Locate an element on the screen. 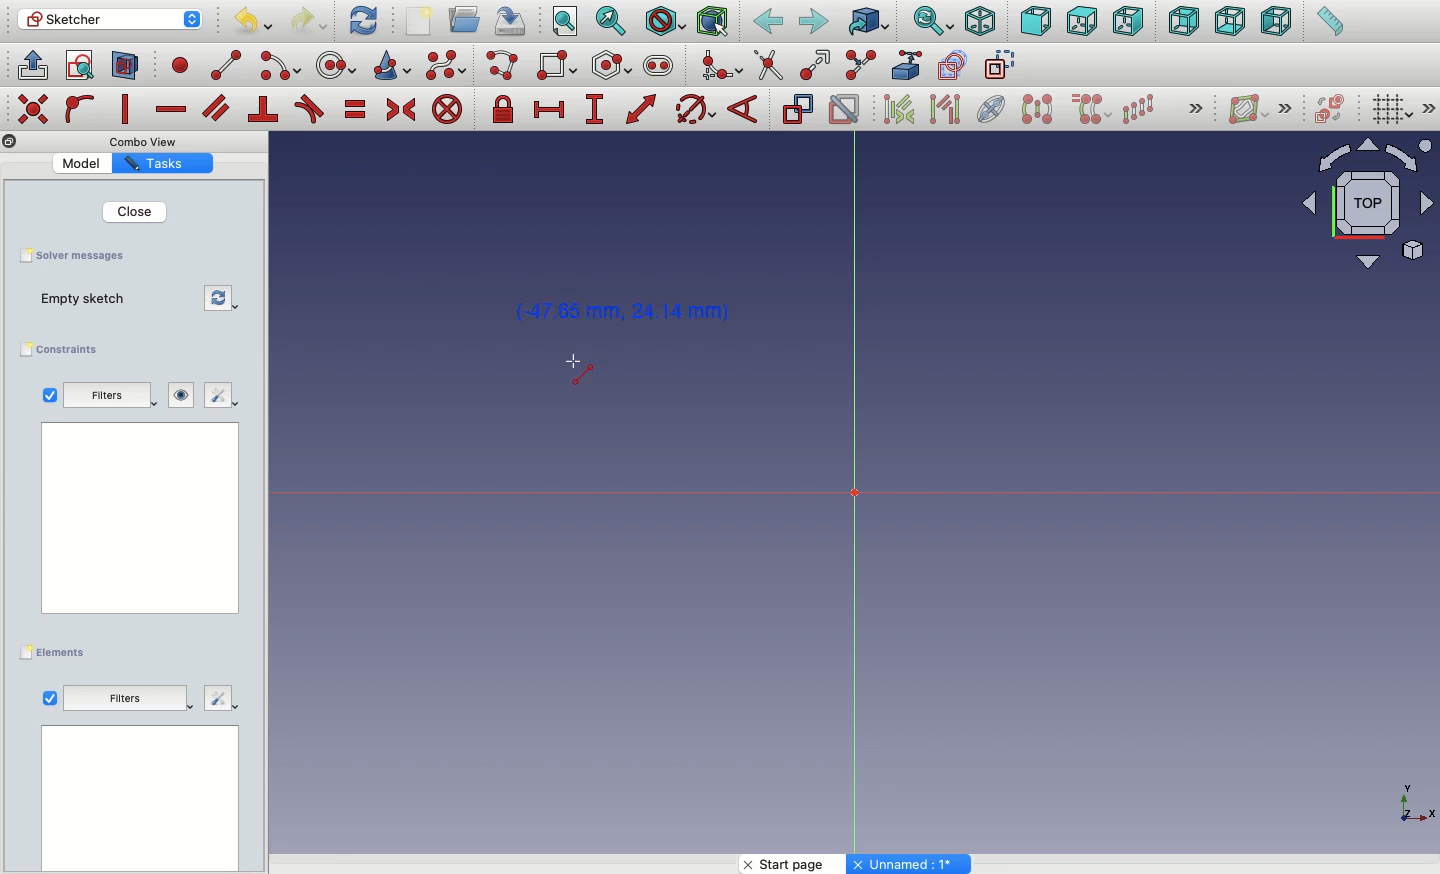  View section is located at coordinates (125, 67).